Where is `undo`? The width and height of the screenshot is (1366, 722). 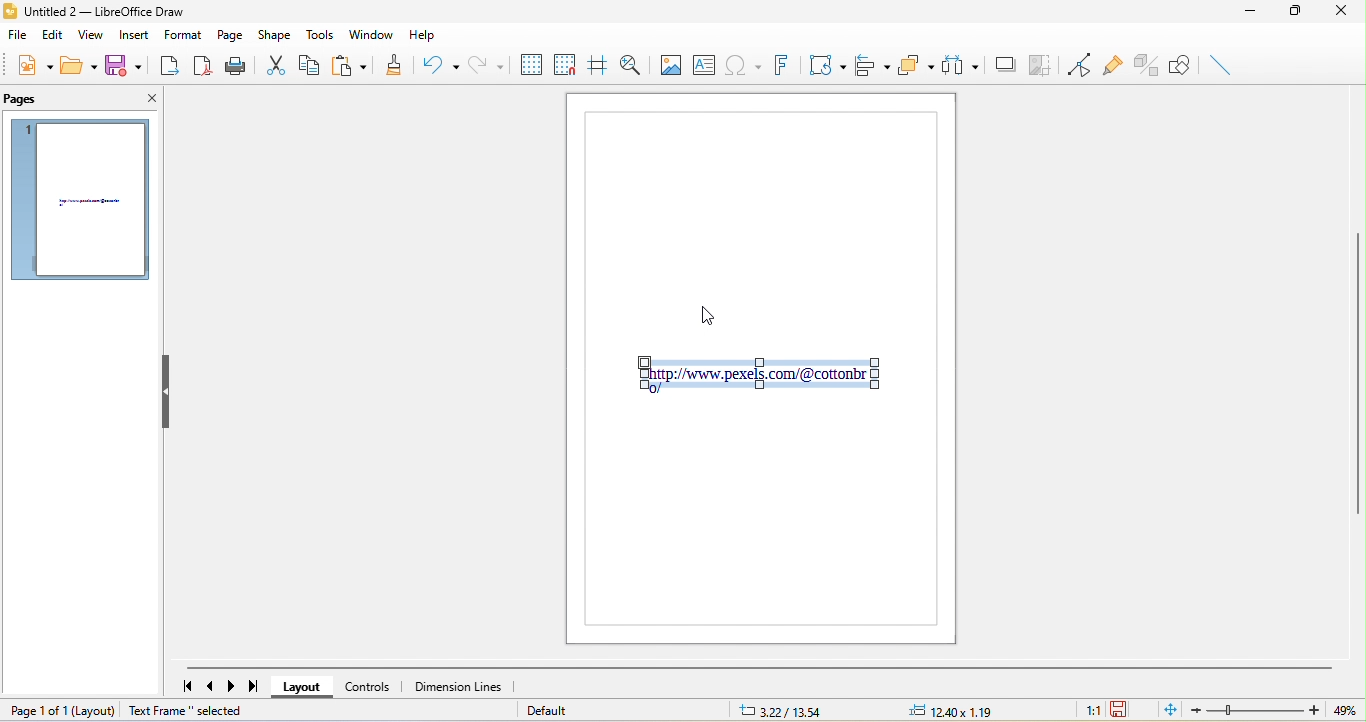 undo is located at coordinates (437, 63).